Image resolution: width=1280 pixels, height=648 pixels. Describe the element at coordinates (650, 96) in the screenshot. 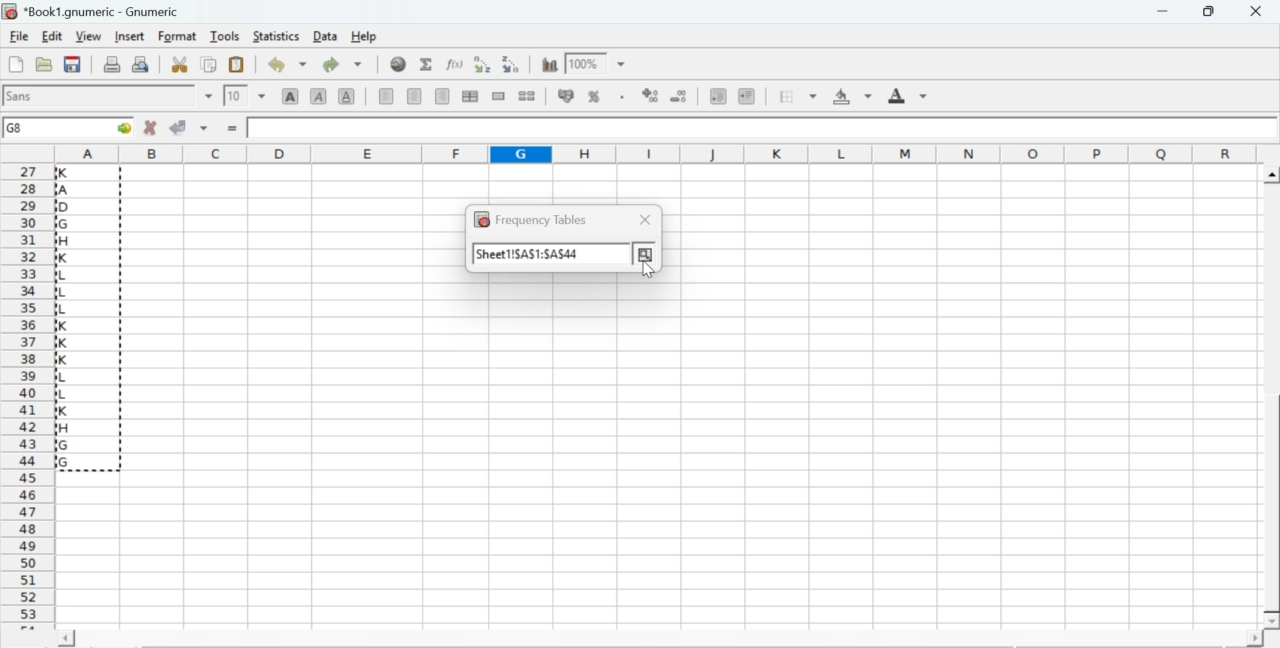

I see `decrease number of decimals displayed` at that location.